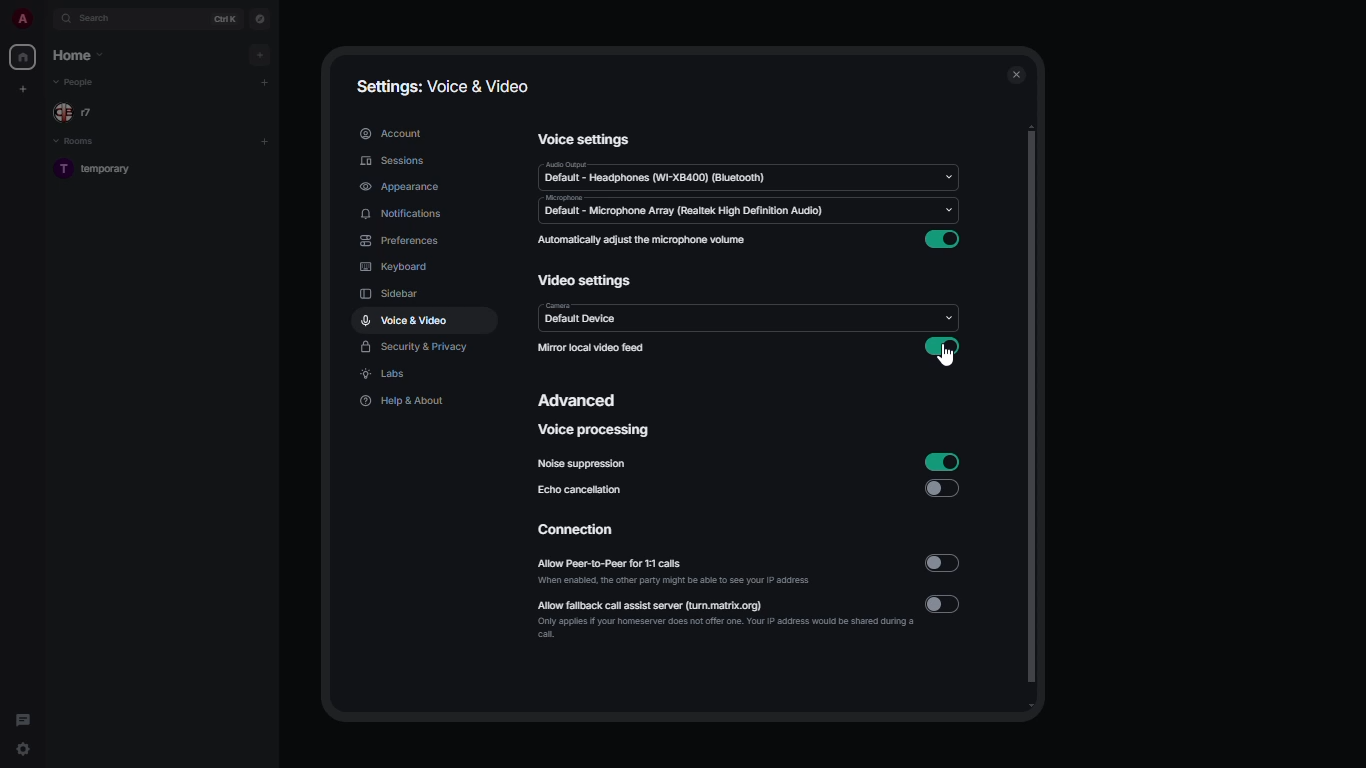  What do you see at coordinates (1017, 75) in the screenshot?
I see `close` at bounding box center [1017, 75].